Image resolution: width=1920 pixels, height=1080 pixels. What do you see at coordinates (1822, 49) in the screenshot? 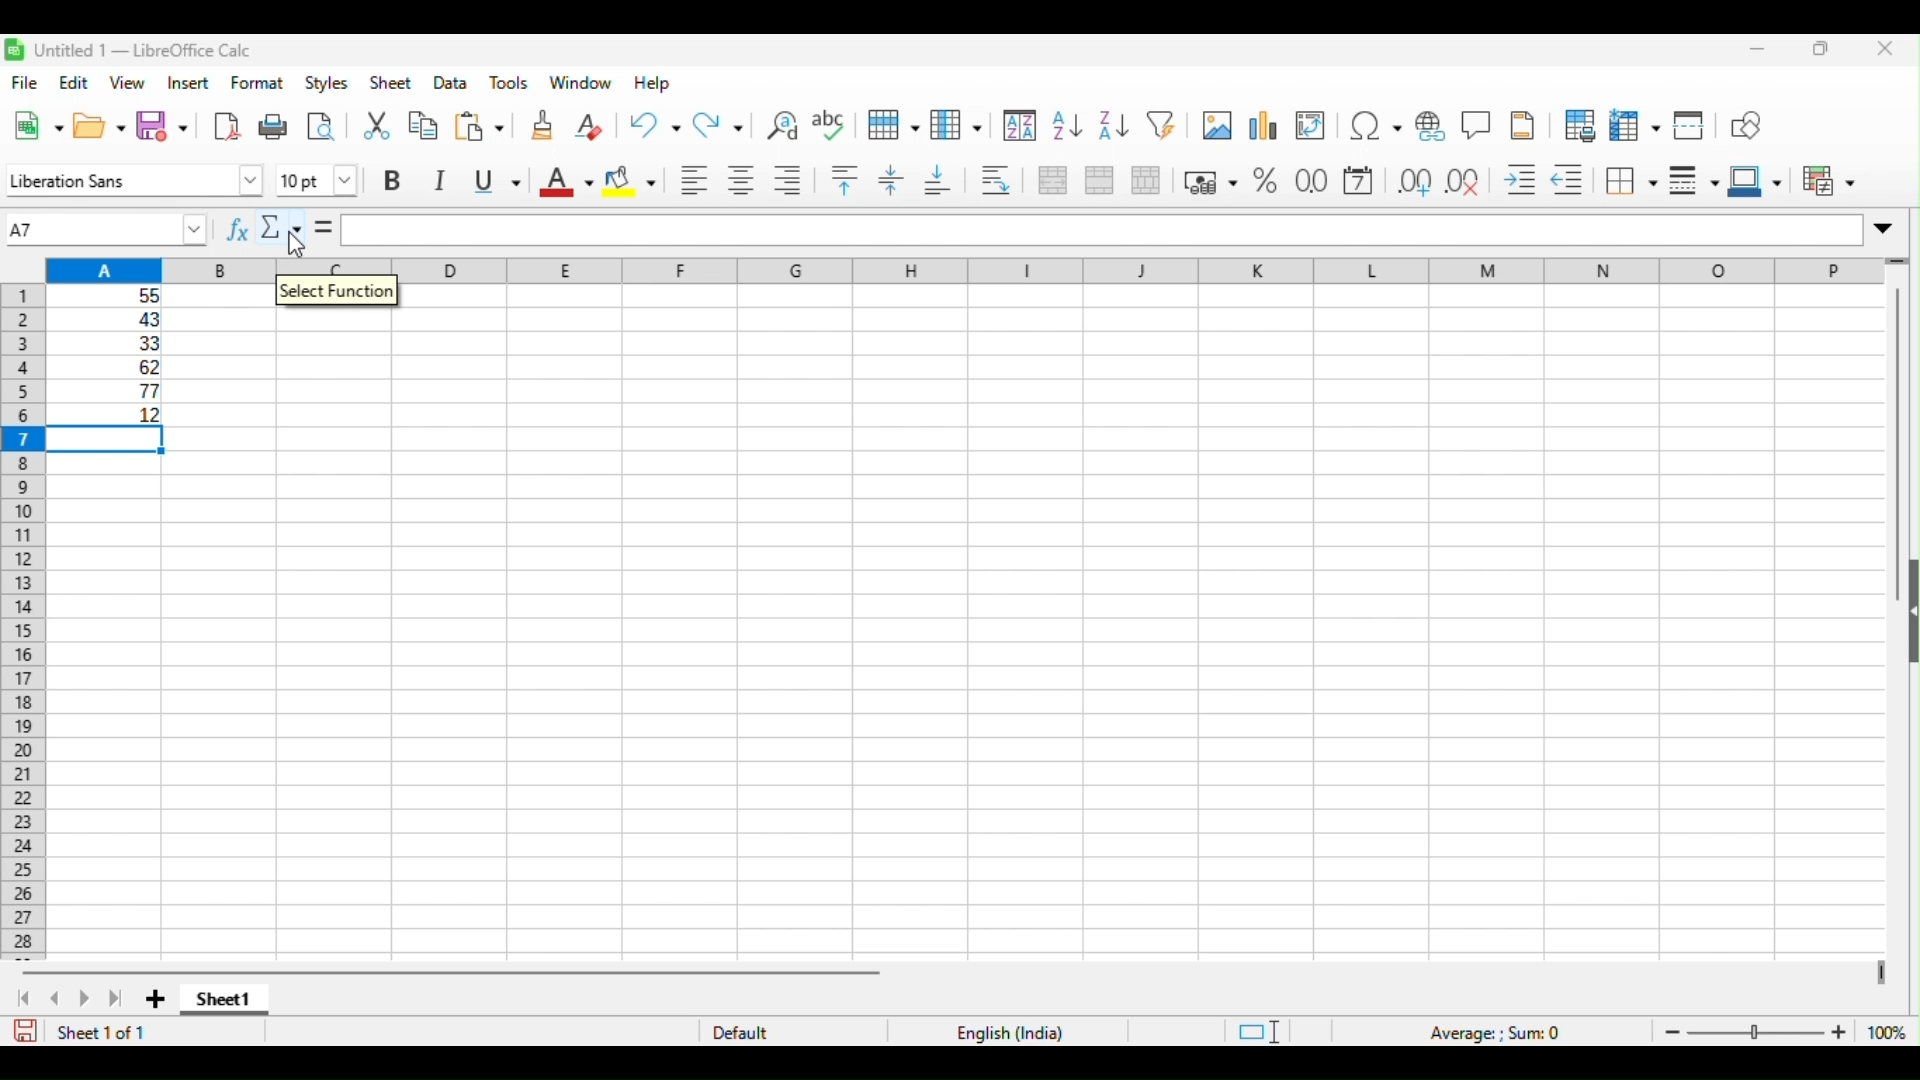
I see `maximize` at bounding box center [1822, 49].